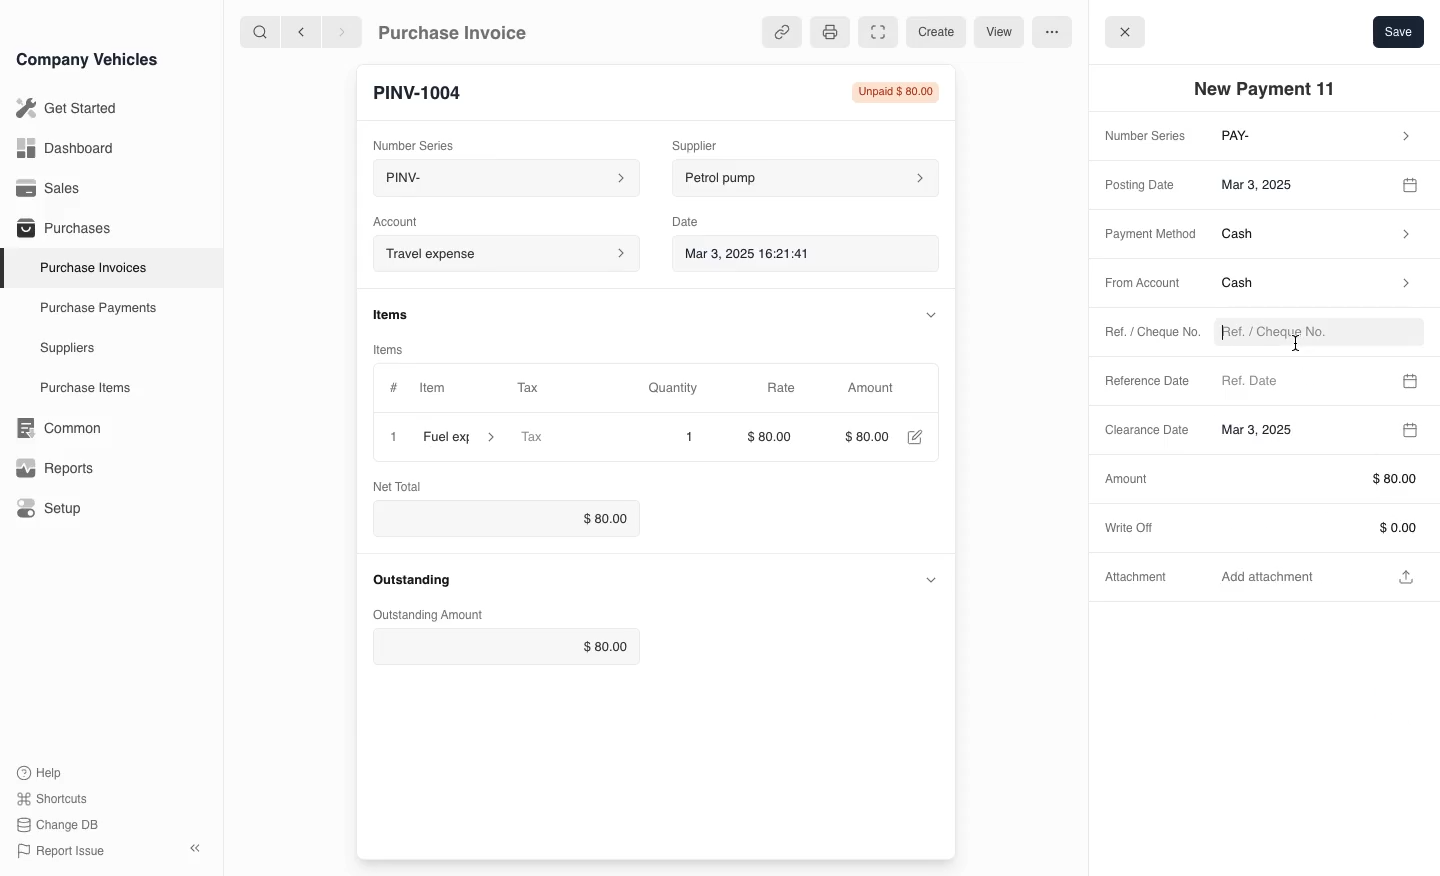 The width and height of the screenshot is (1440, 876). I want to click on Dashboard, so click(64, 148).